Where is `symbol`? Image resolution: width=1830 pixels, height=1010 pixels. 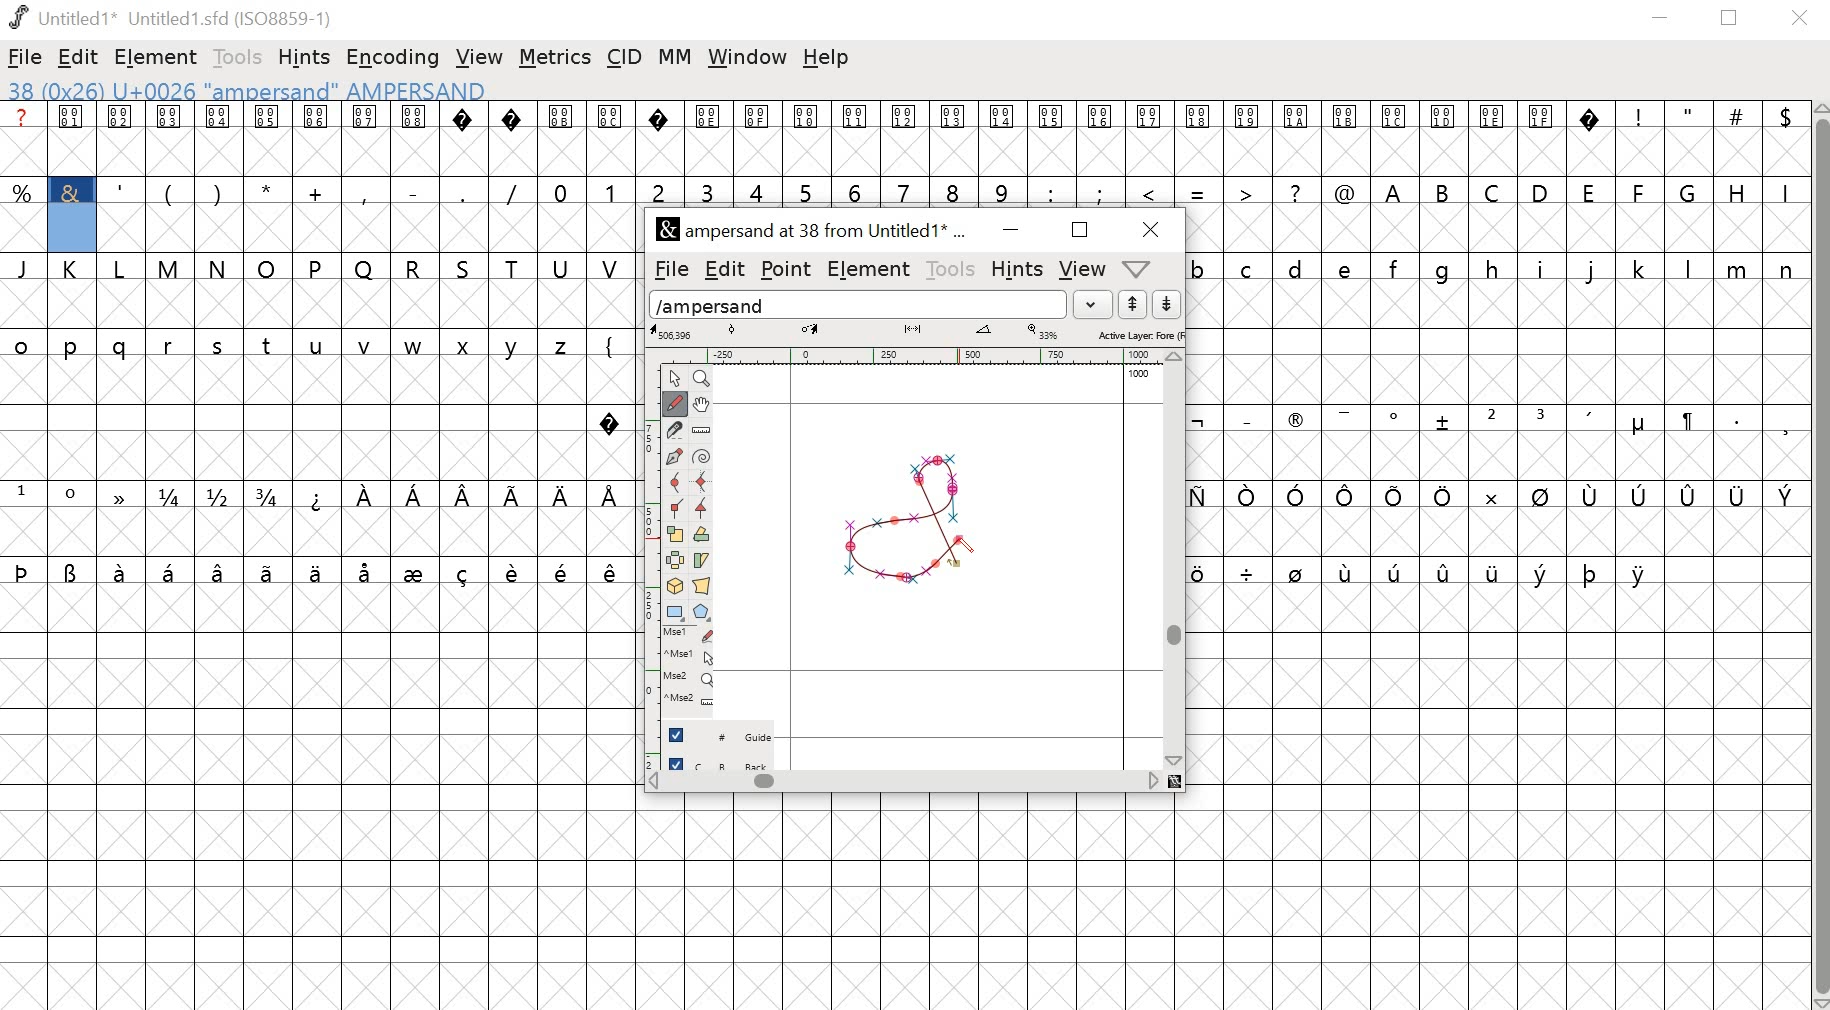 symbol is located at coordinates (414, 494).